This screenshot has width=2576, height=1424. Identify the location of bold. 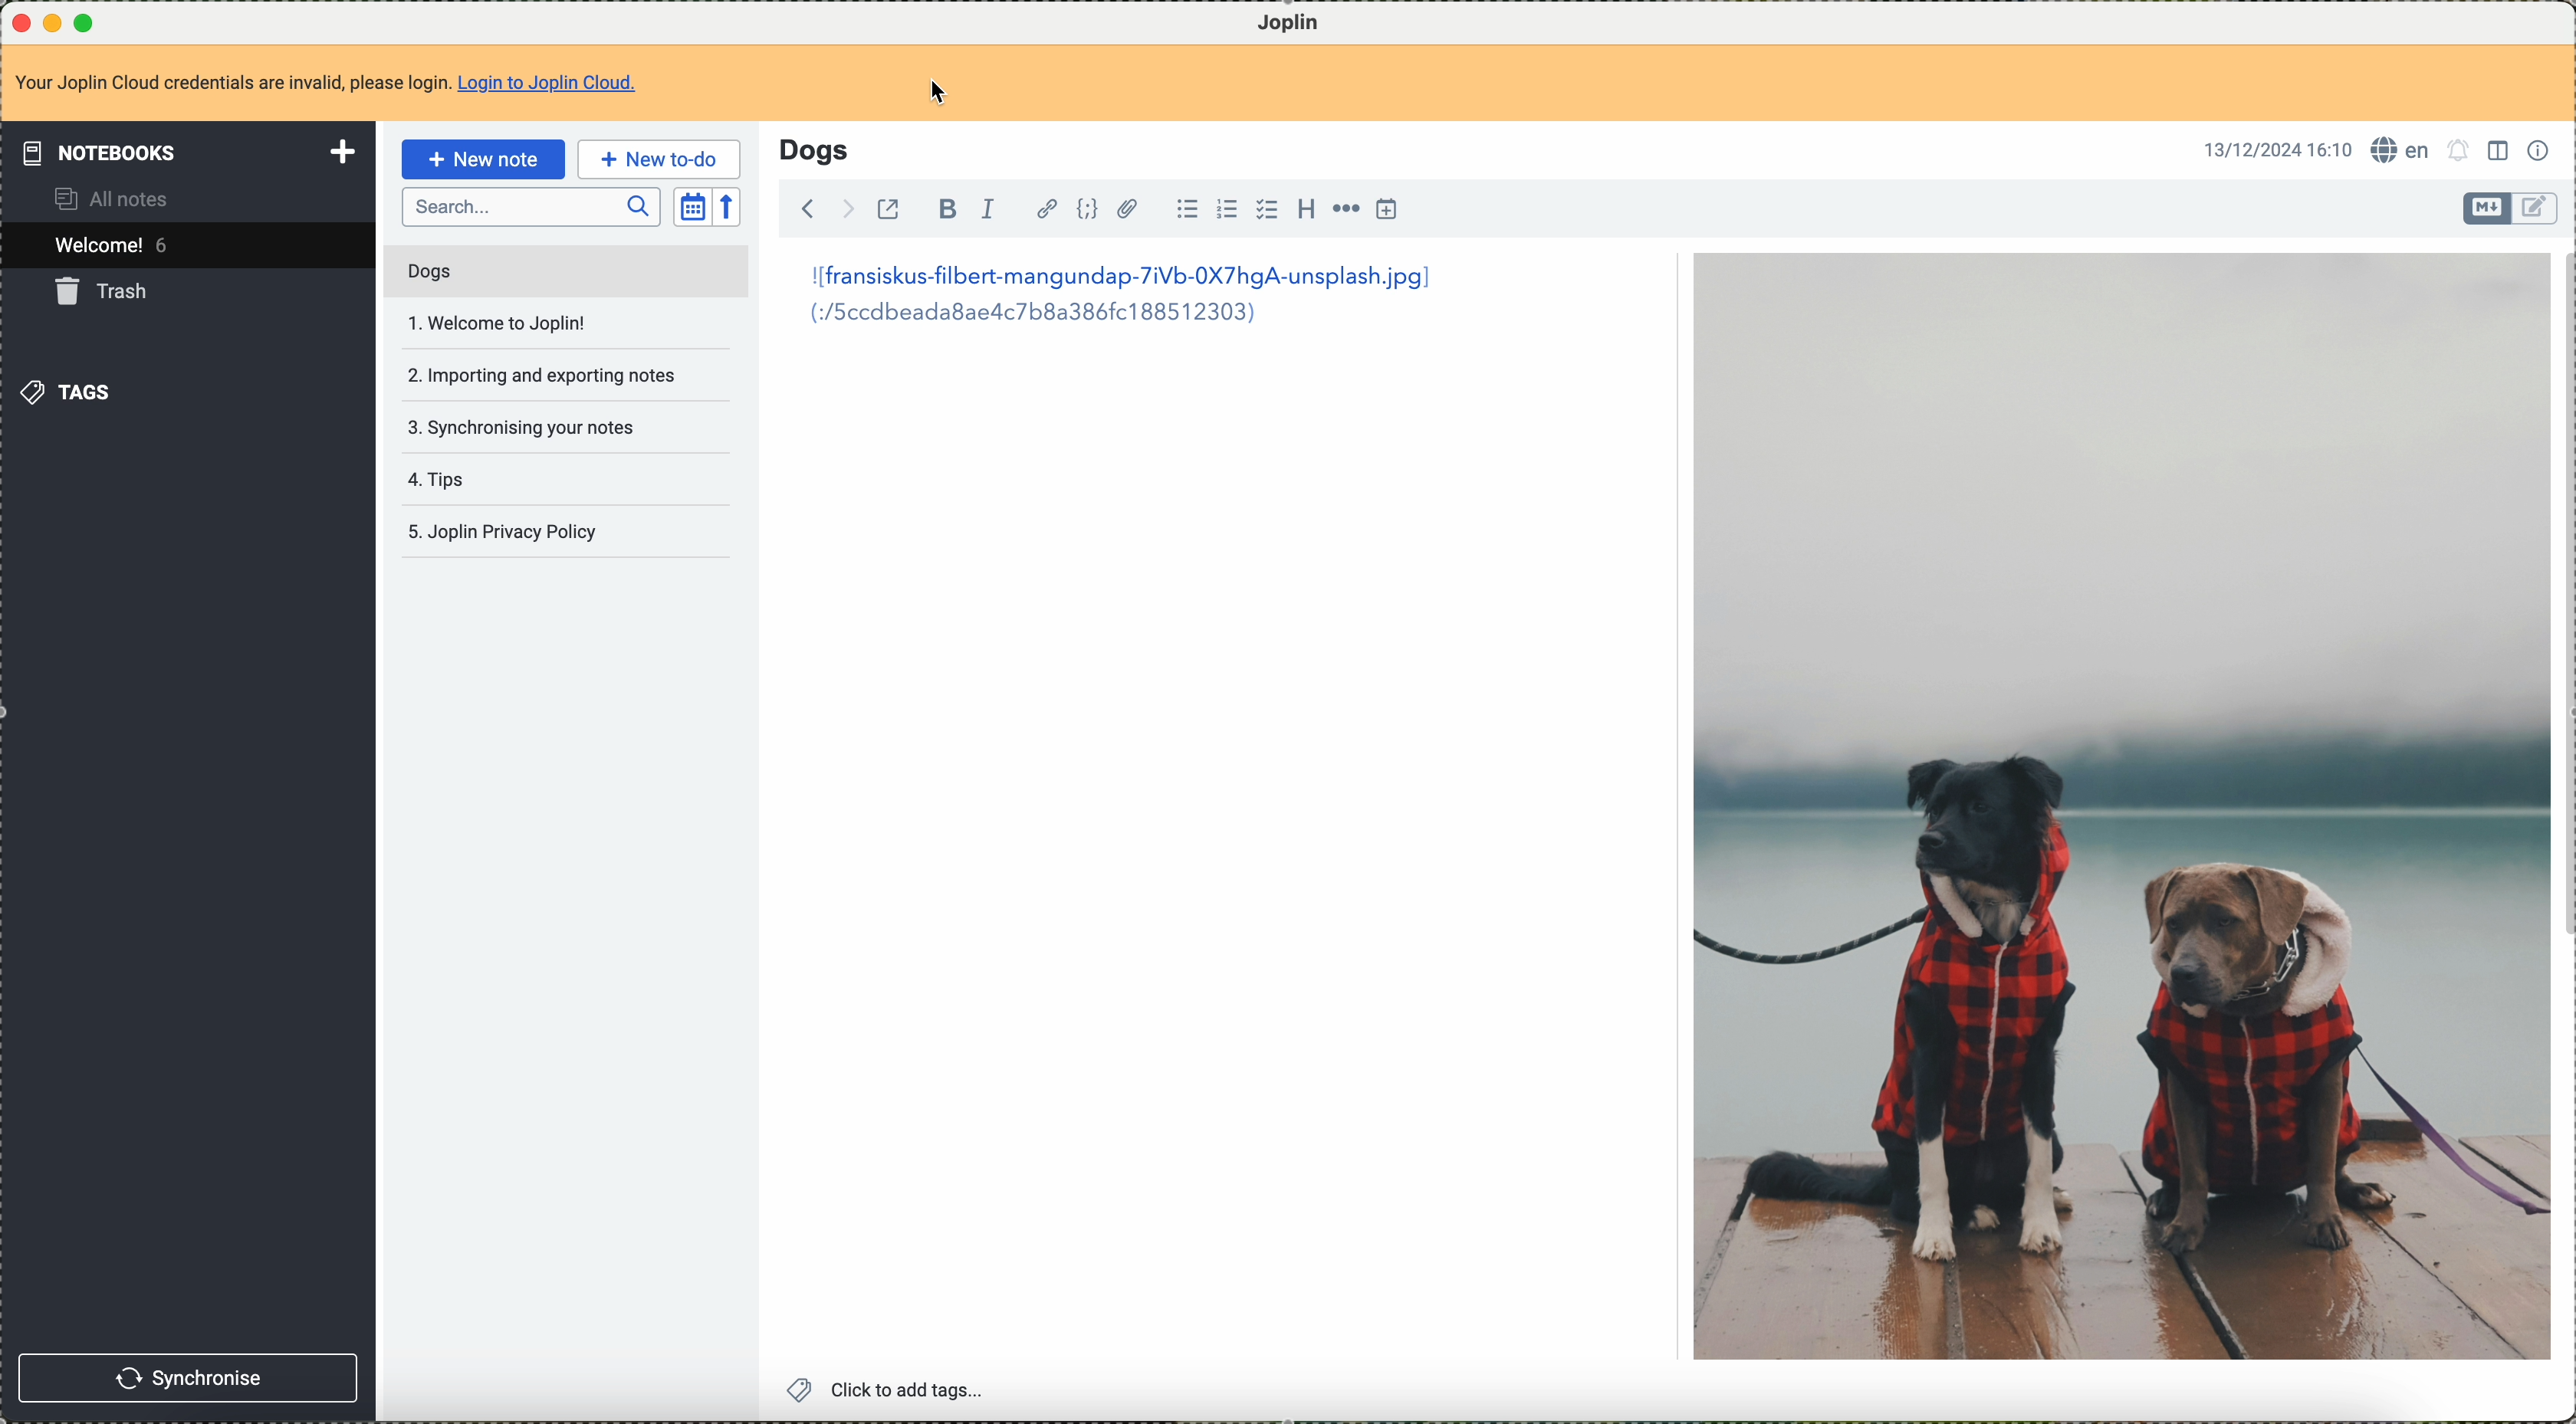
(947, 210).